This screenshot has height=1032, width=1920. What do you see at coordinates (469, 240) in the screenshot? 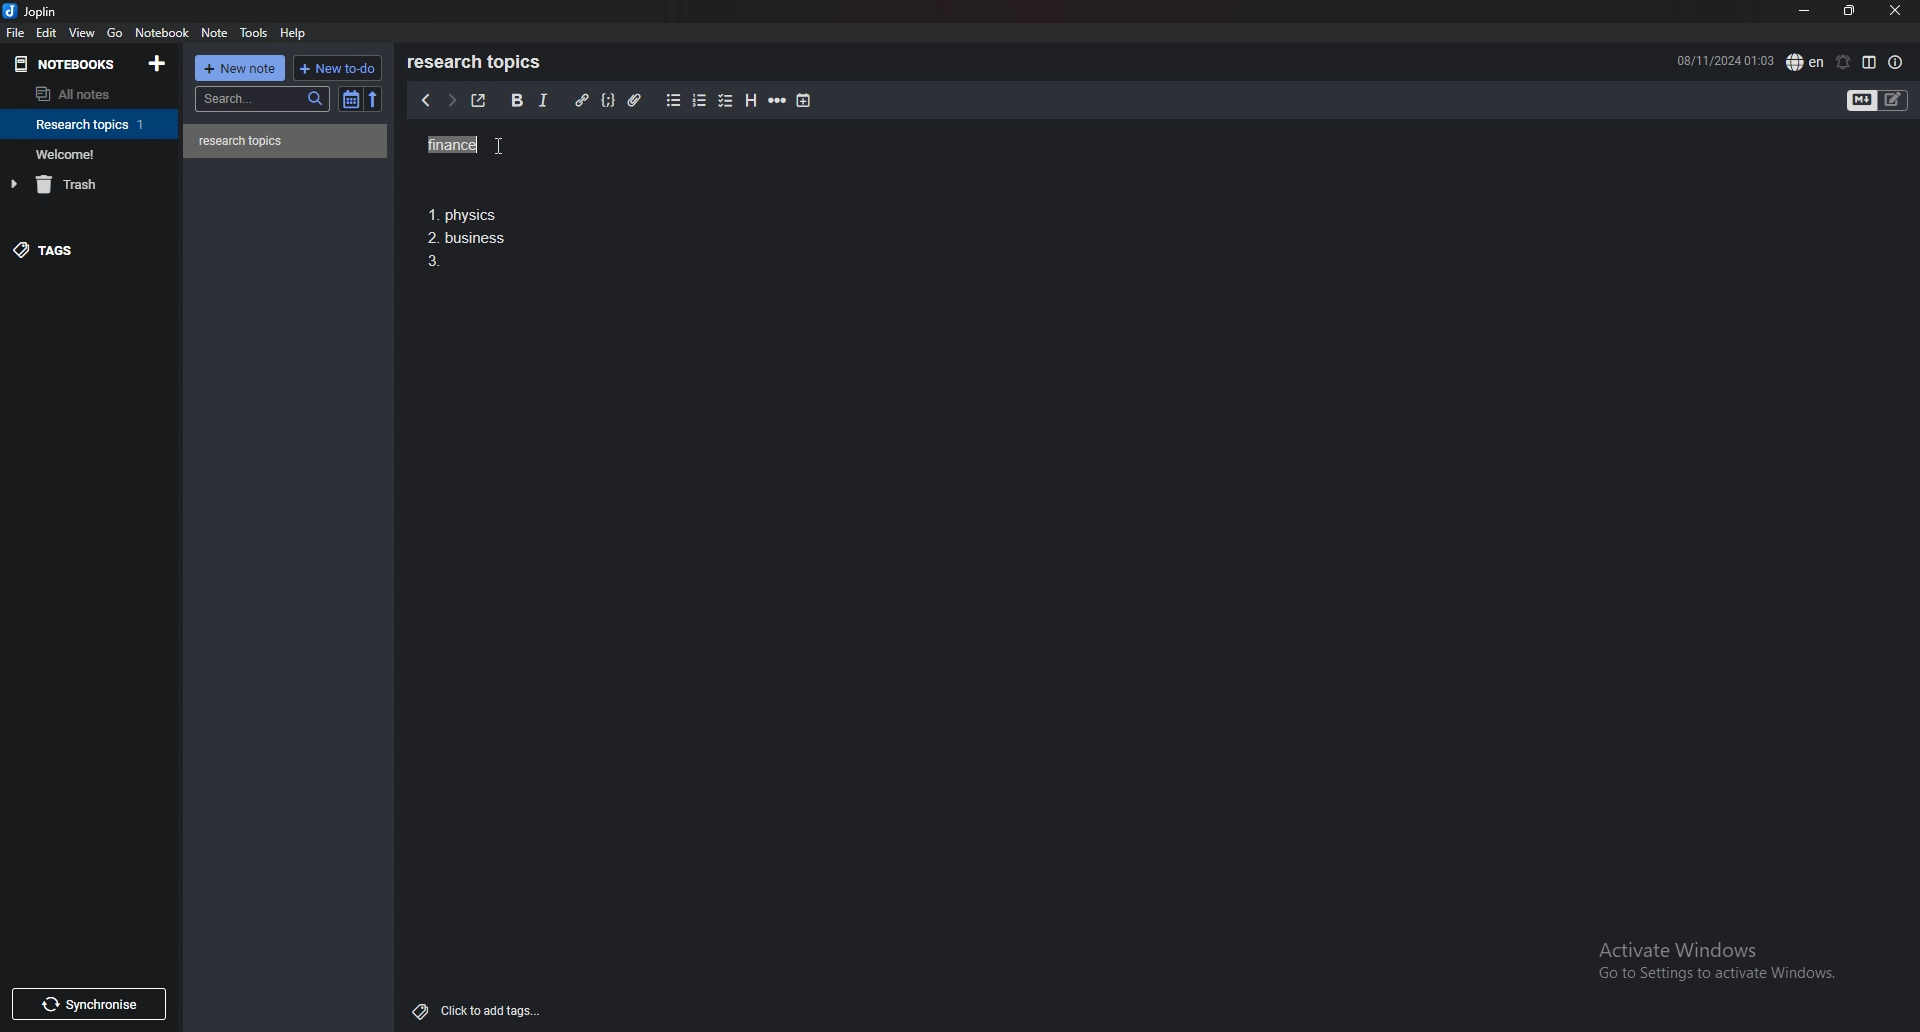
I see `1. Physics 2. business 3.` at bounding box center [469, 240].